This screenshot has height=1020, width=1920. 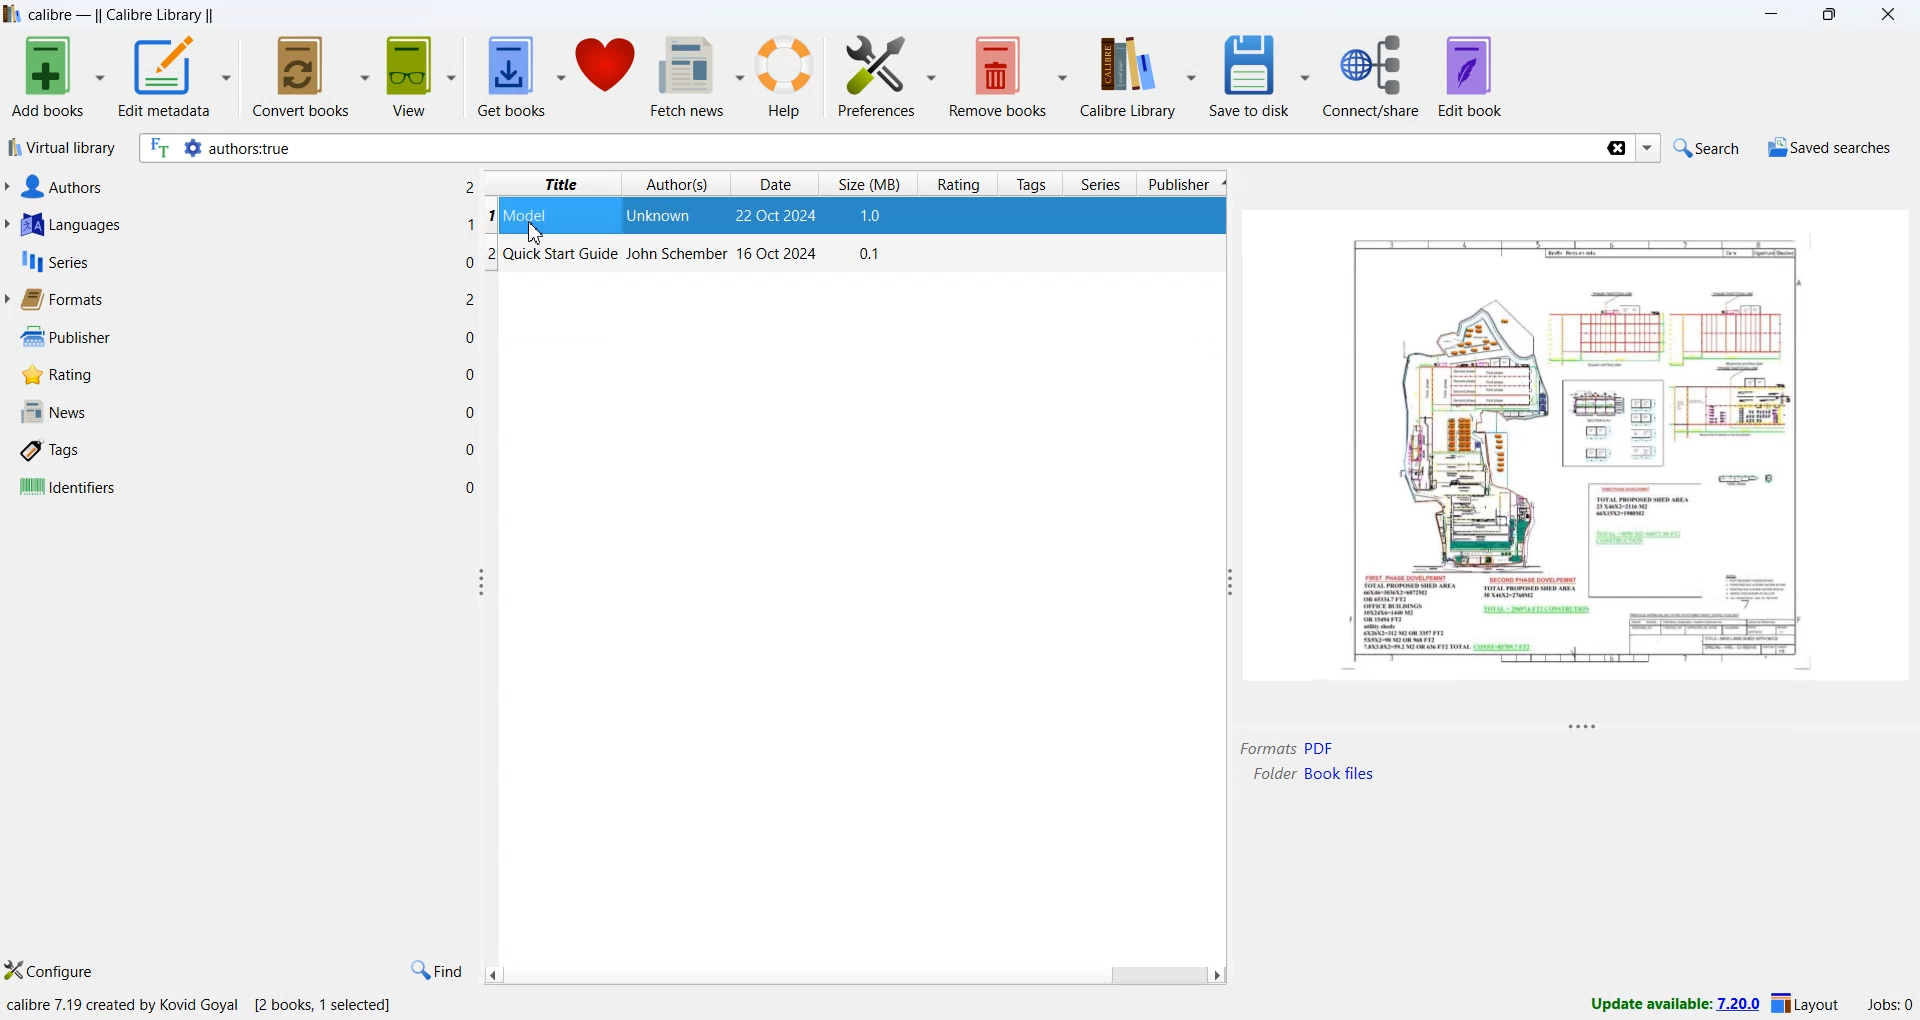 What do you see at coordinates (853, 975) in the screenshot?
I see `Scroll` at bounding box center [853, 975].